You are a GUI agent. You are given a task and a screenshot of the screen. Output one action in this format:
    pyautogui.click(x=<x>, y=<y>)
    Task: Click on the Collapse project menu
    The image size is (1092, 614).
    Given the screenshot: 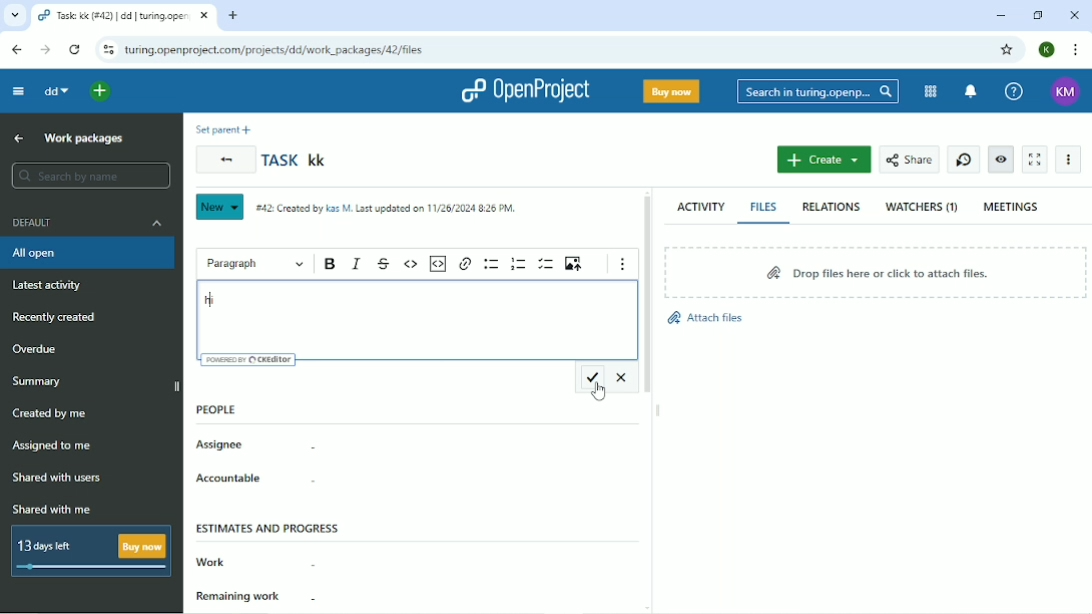 What is the action you would take?
    pyautogui.click(x=19, y=91)
    